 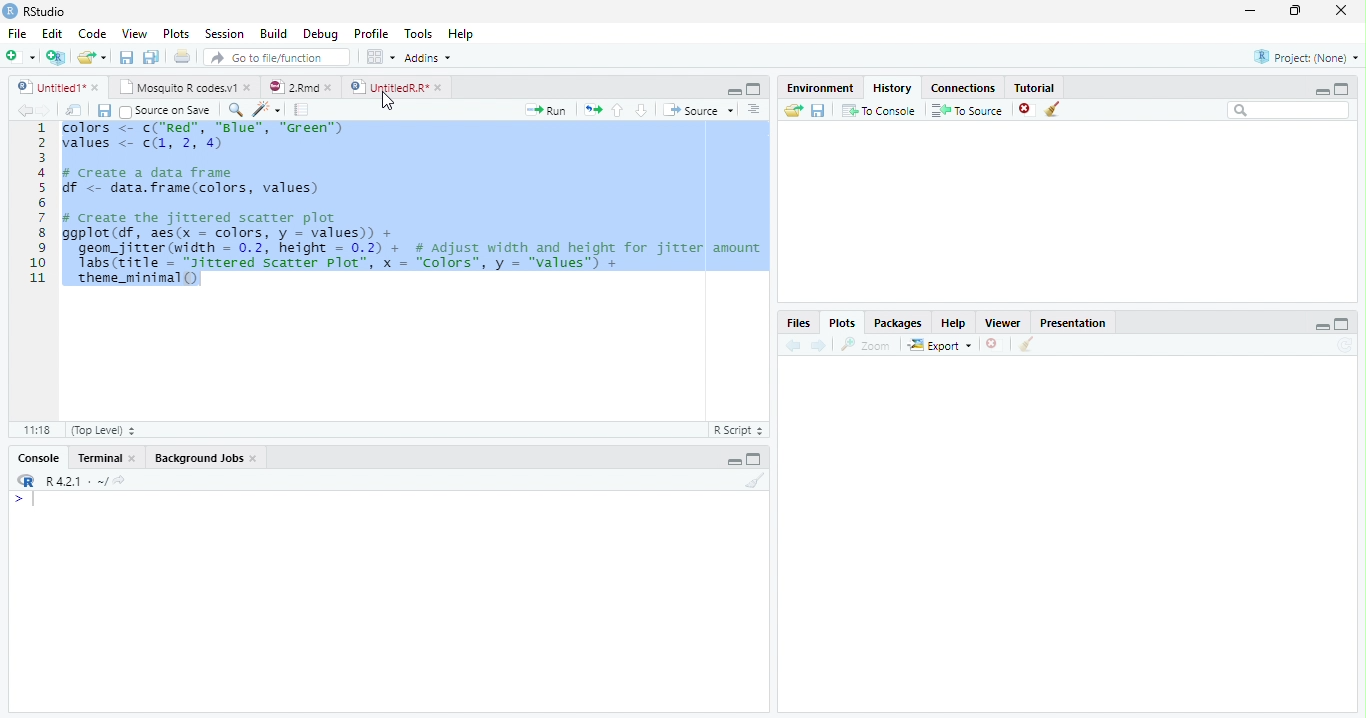 I want to click on Minimize, so click(x=733, y=462).